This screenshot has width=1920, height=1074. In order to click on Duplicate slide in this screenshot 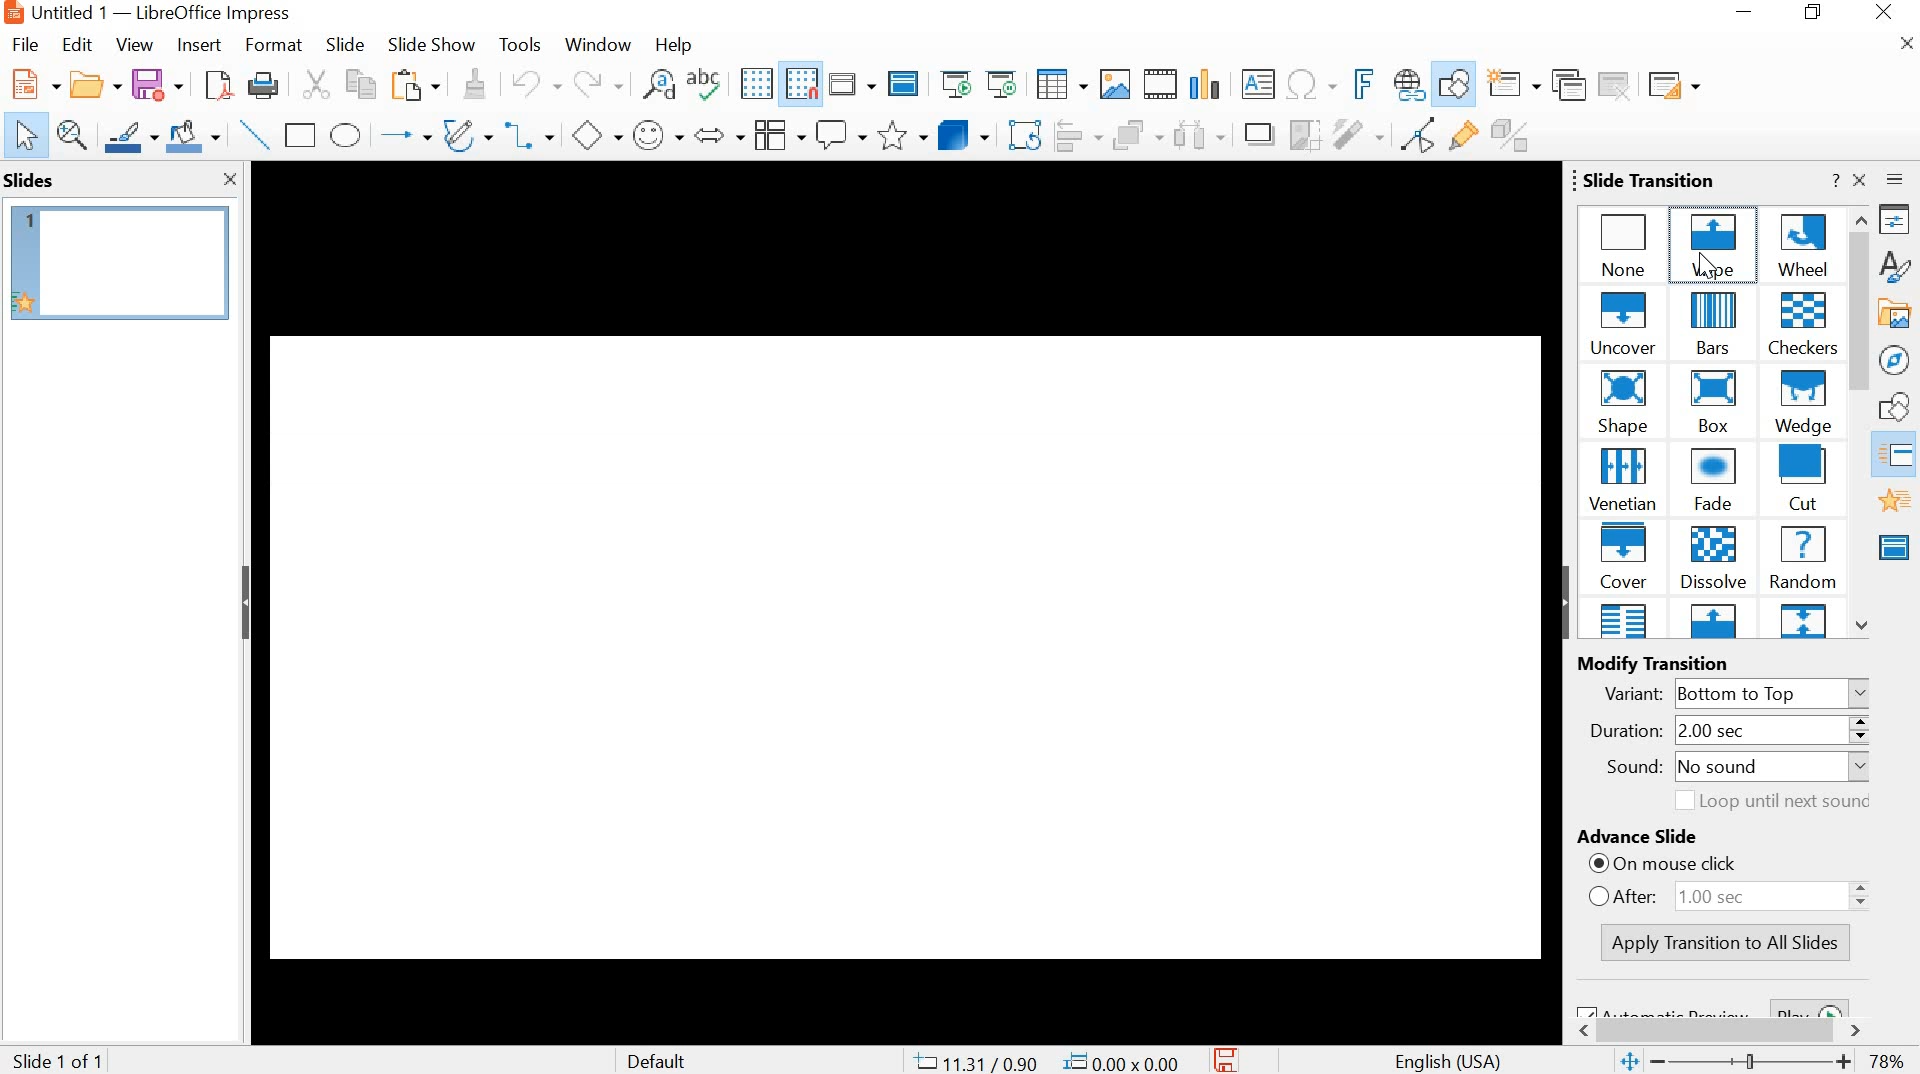, I will do `click(1570, 84)`.